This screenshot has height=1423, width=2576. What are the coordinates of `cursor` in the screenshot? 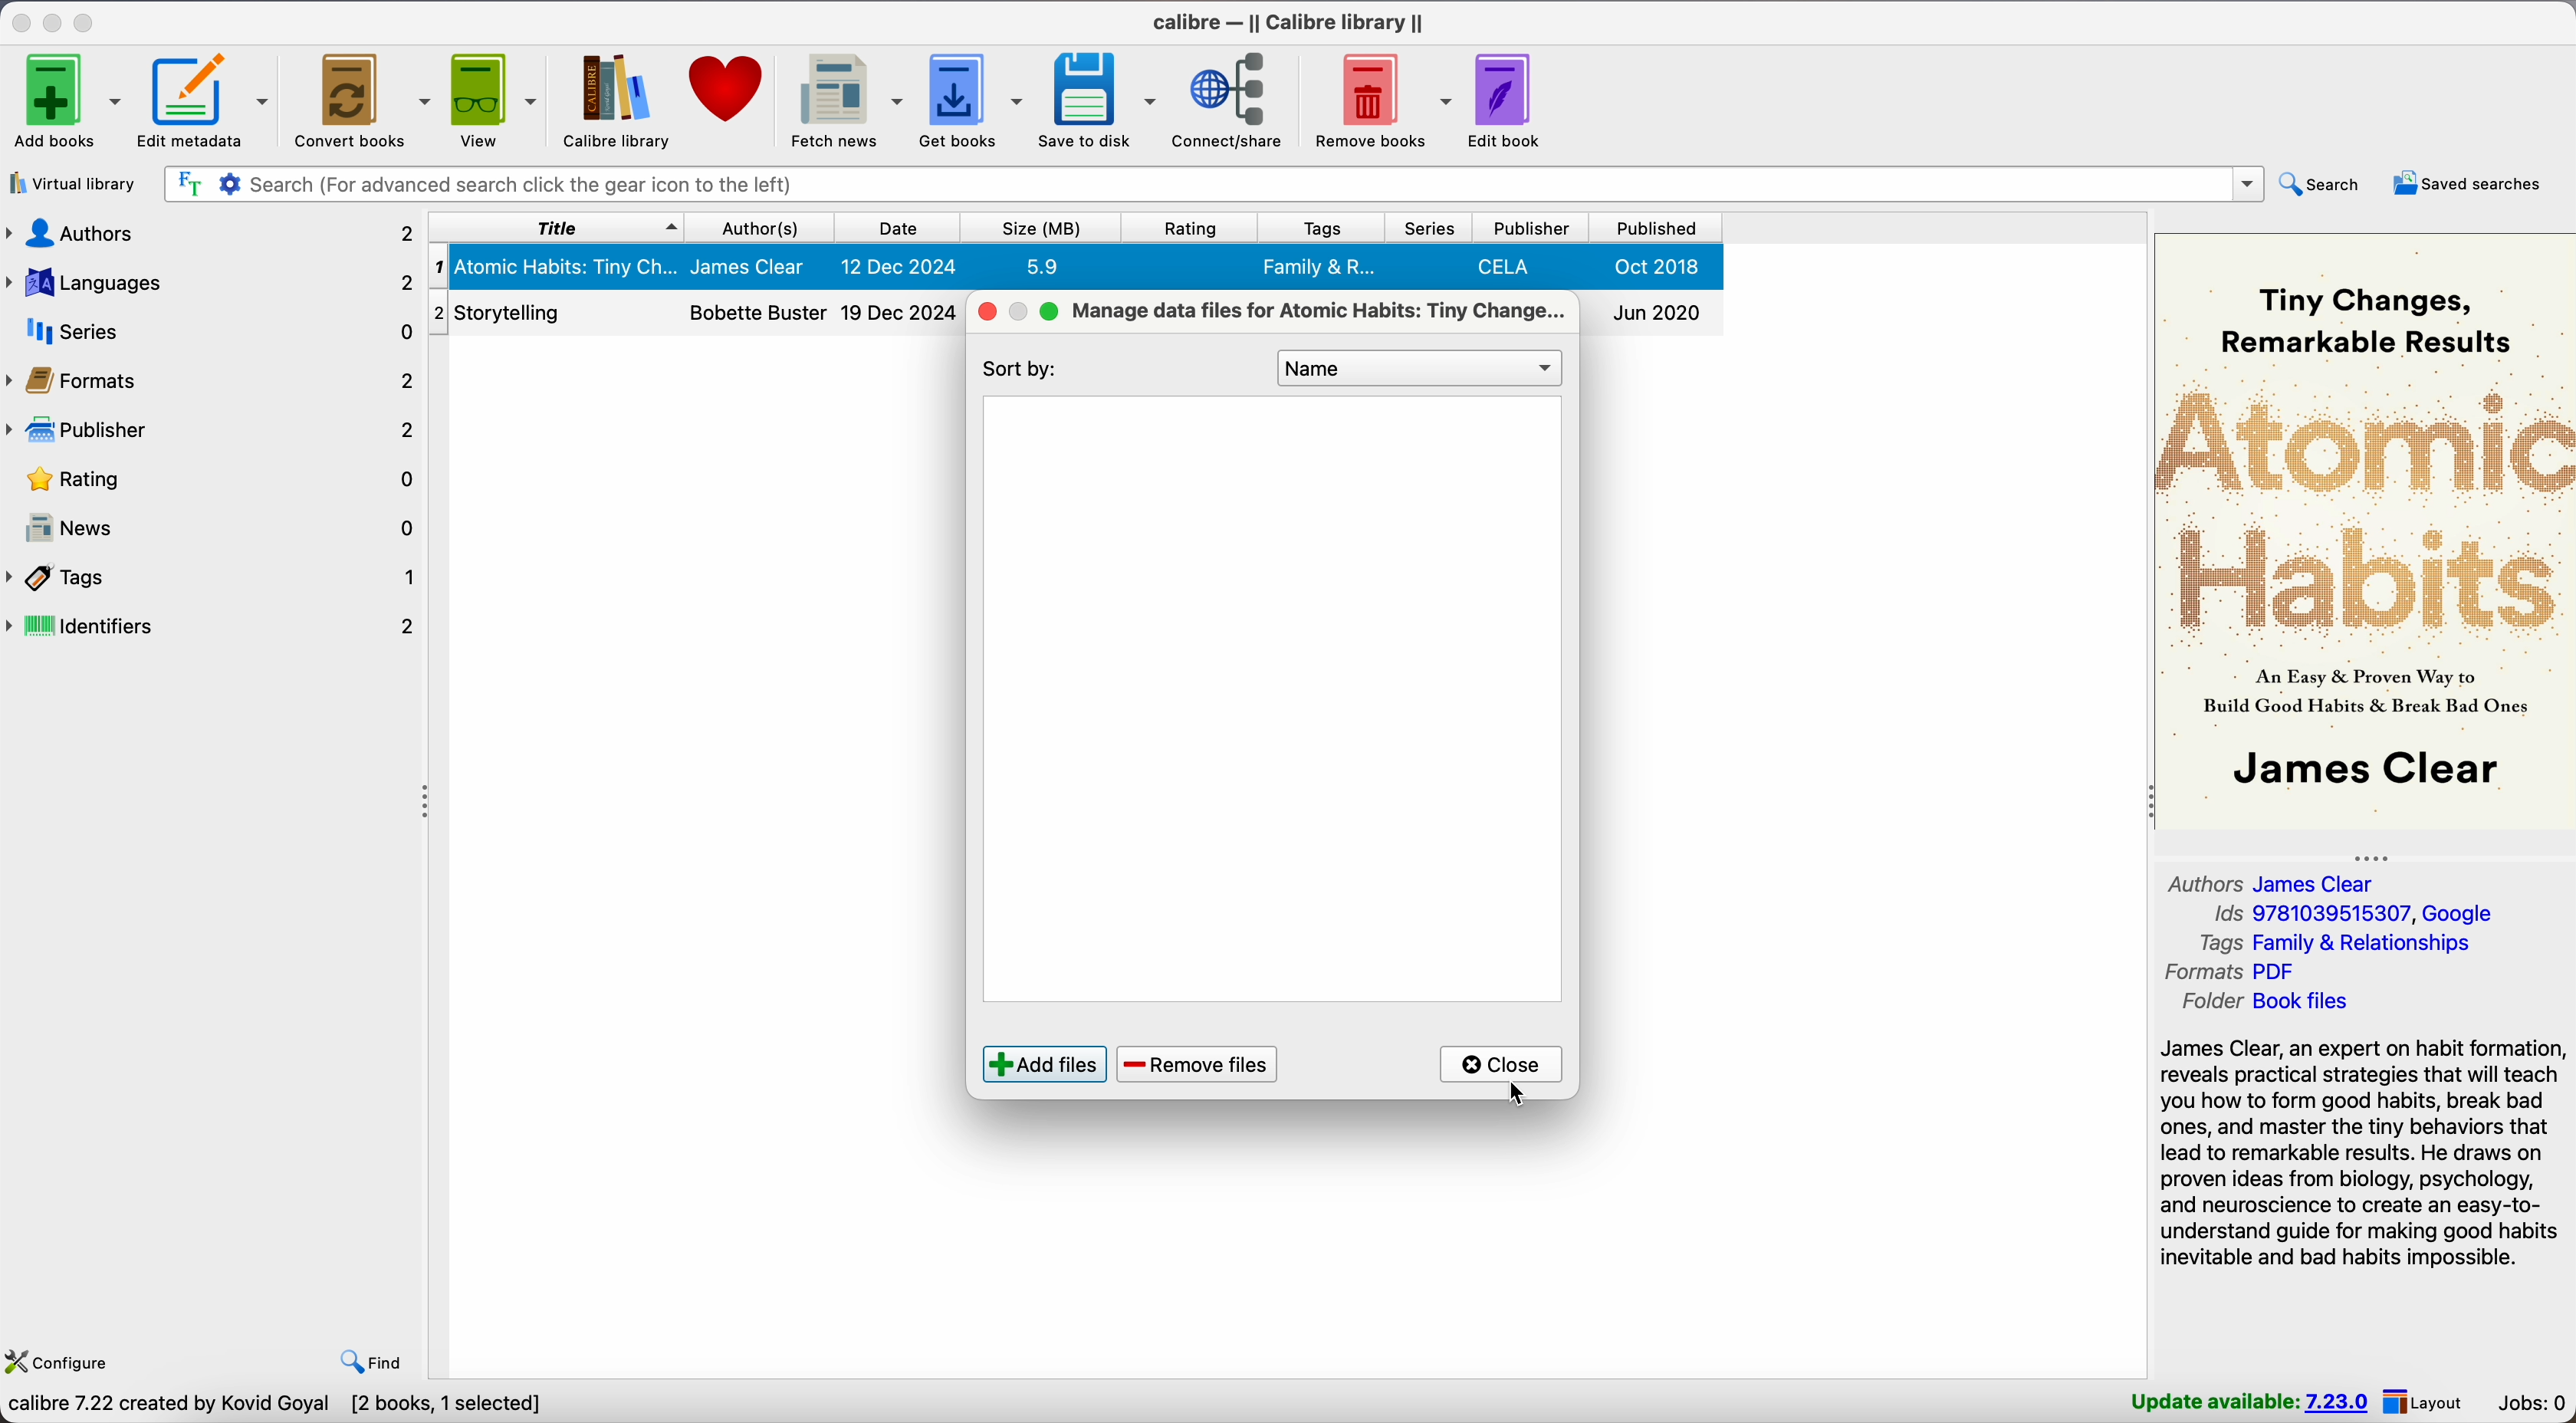 It's located at (1515, 1097).